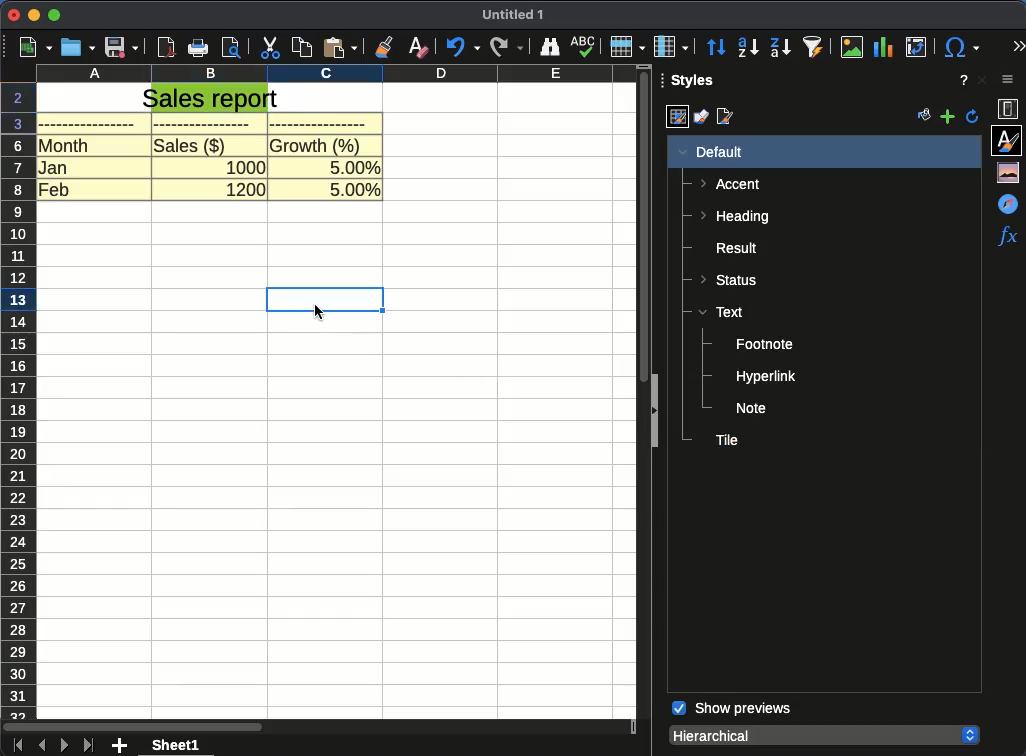 Image resolution: width=1026 pixels, height=756 pixels. Describe the element at coordinates (303, 48) in the screenshot. I see `copy` at that location.